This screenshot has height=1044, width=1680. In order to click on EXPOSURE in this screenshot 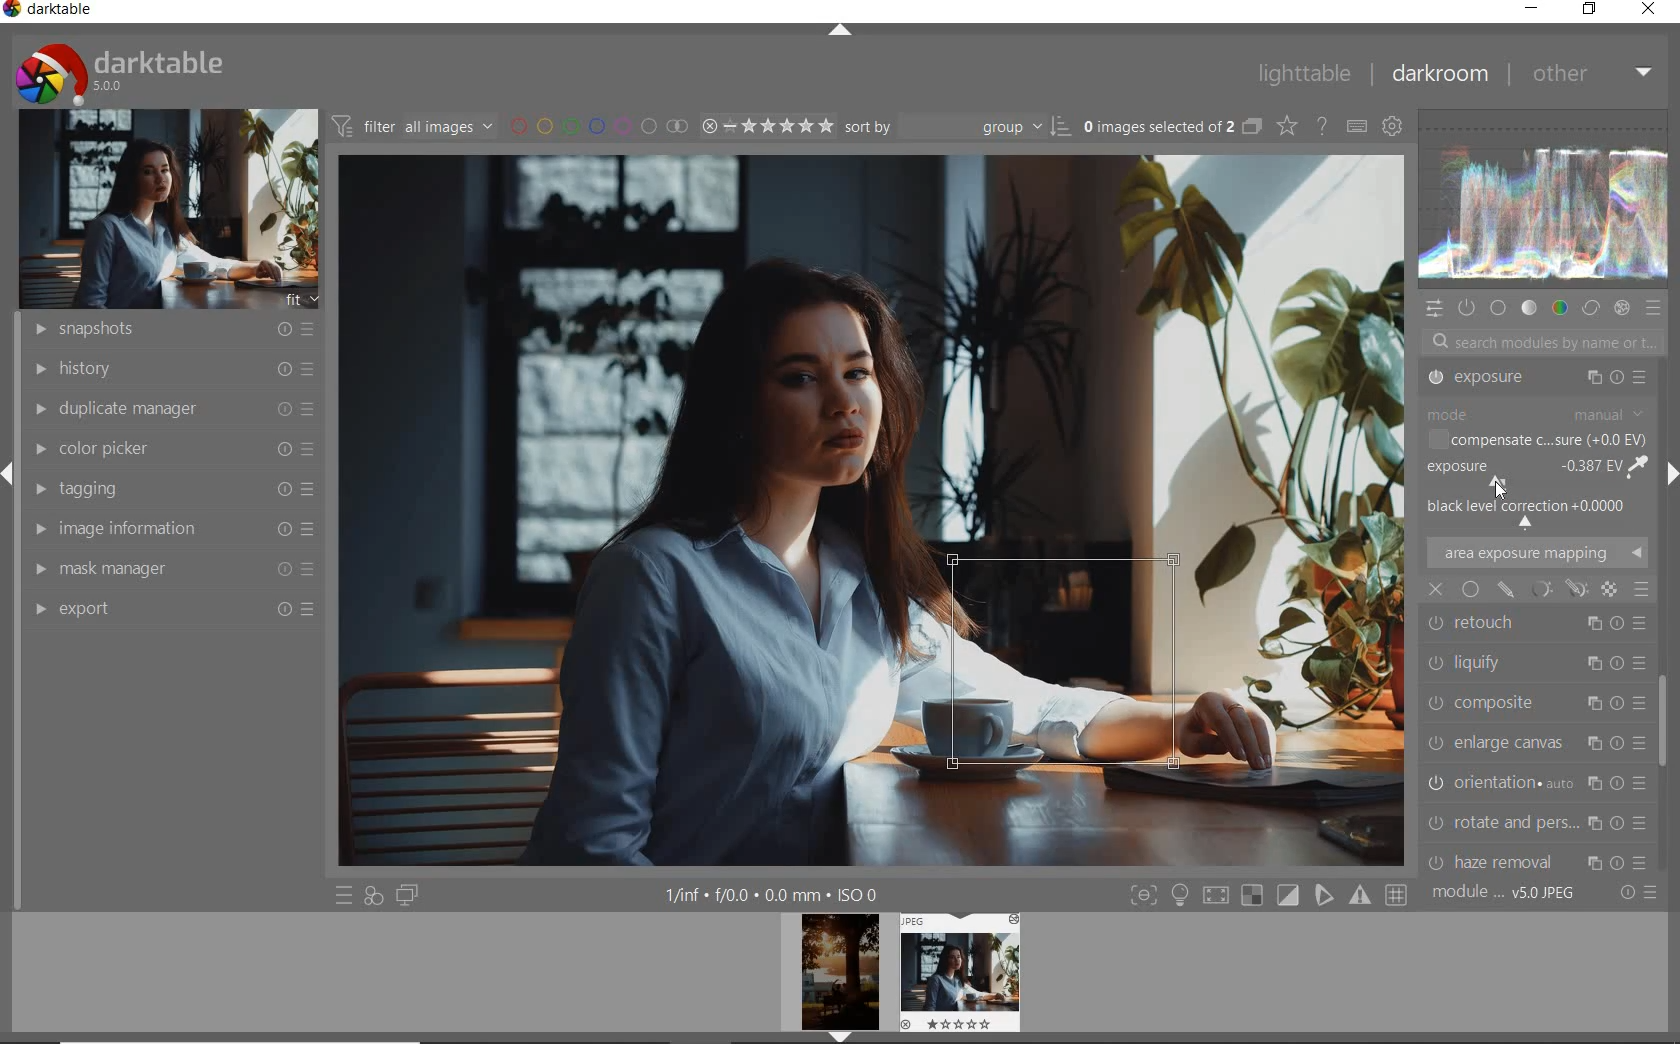, I will do `click(1534, 463)`.